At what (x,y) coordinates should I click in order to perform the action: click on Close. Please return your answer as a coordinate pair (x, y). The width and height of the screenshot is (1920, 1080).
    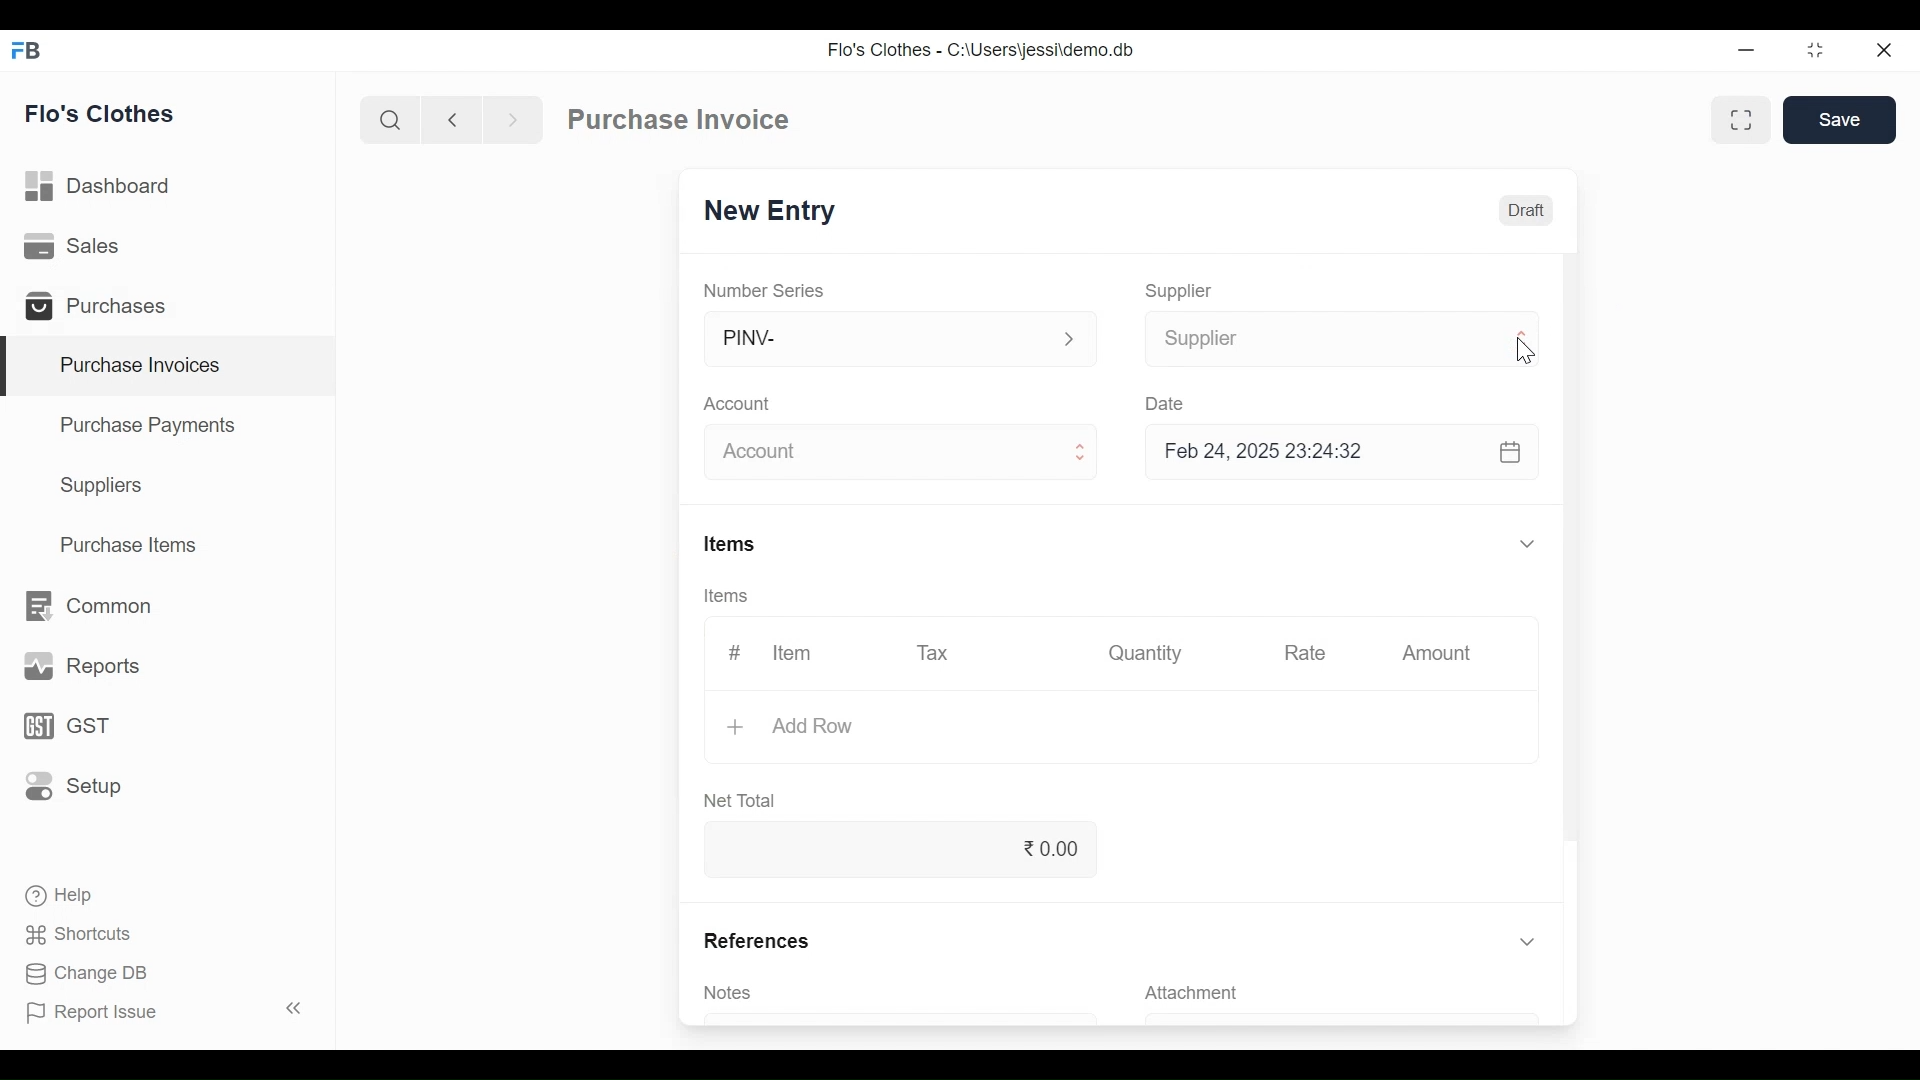
    Looking at the image, I should click on (1884, 50).